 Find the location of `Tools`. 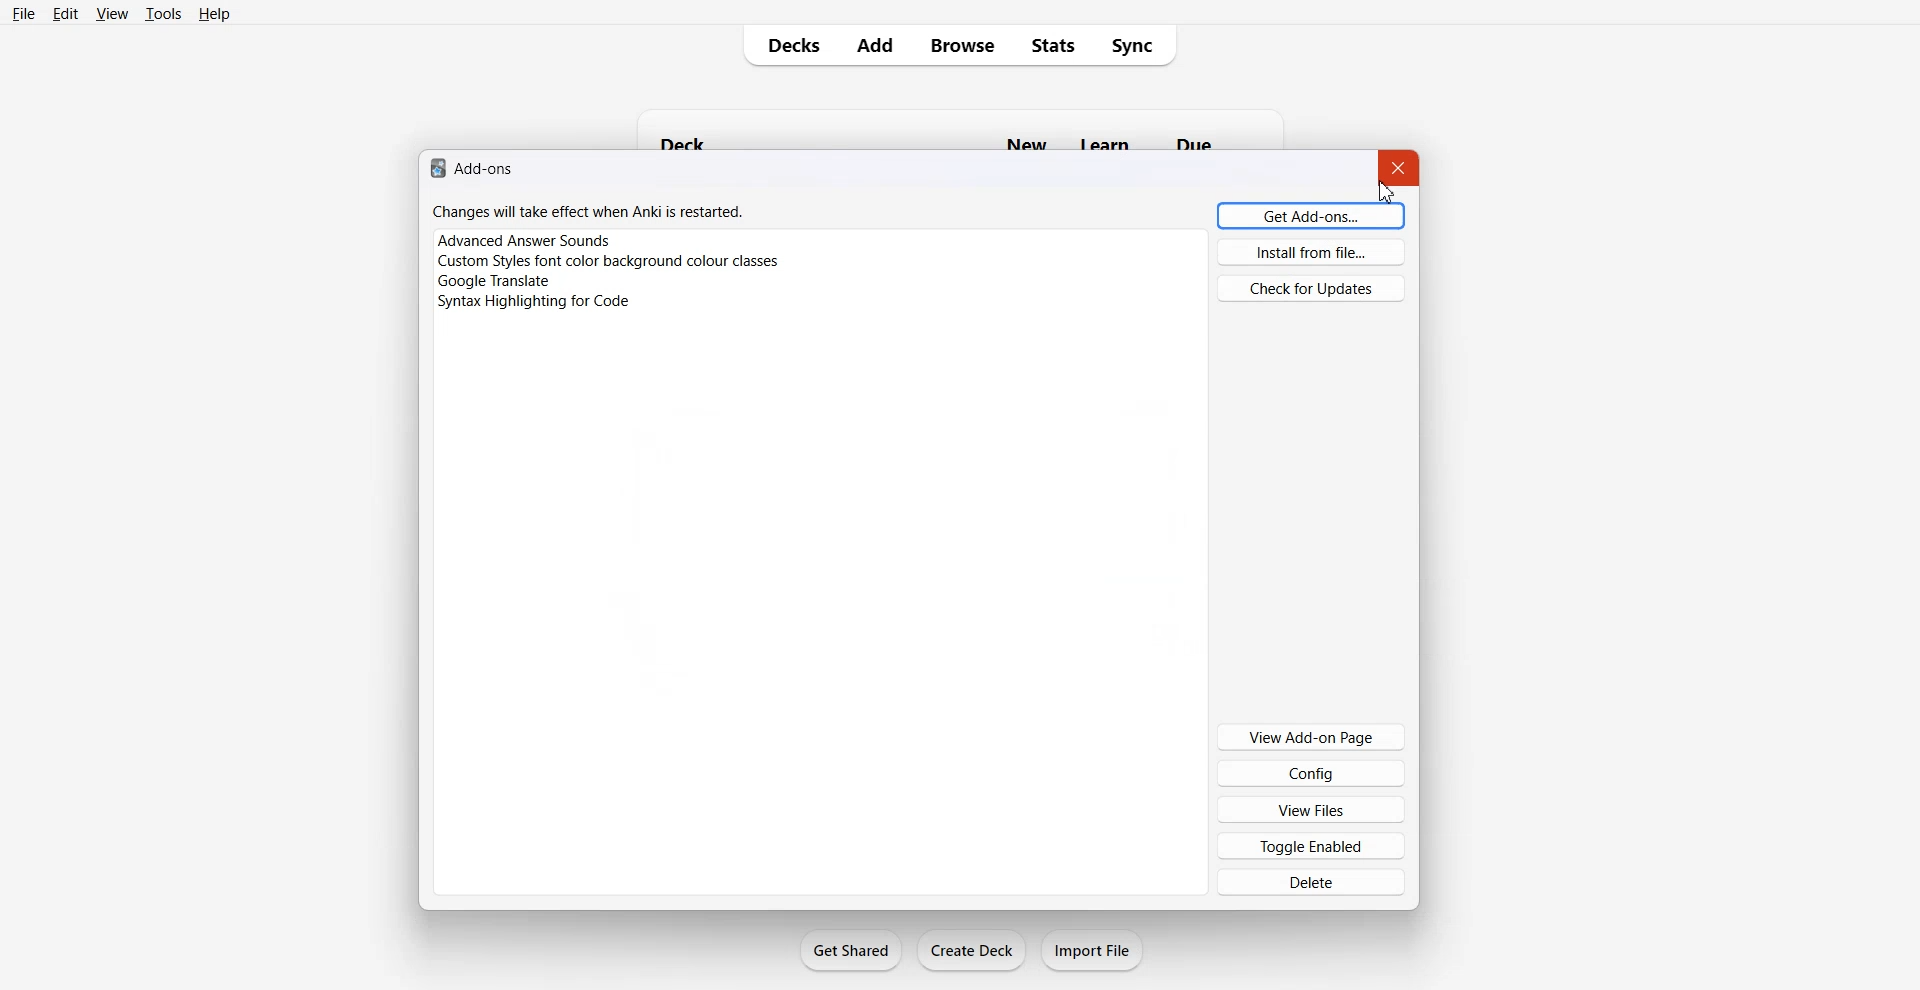

Tools is located at coordinates (163, 13).